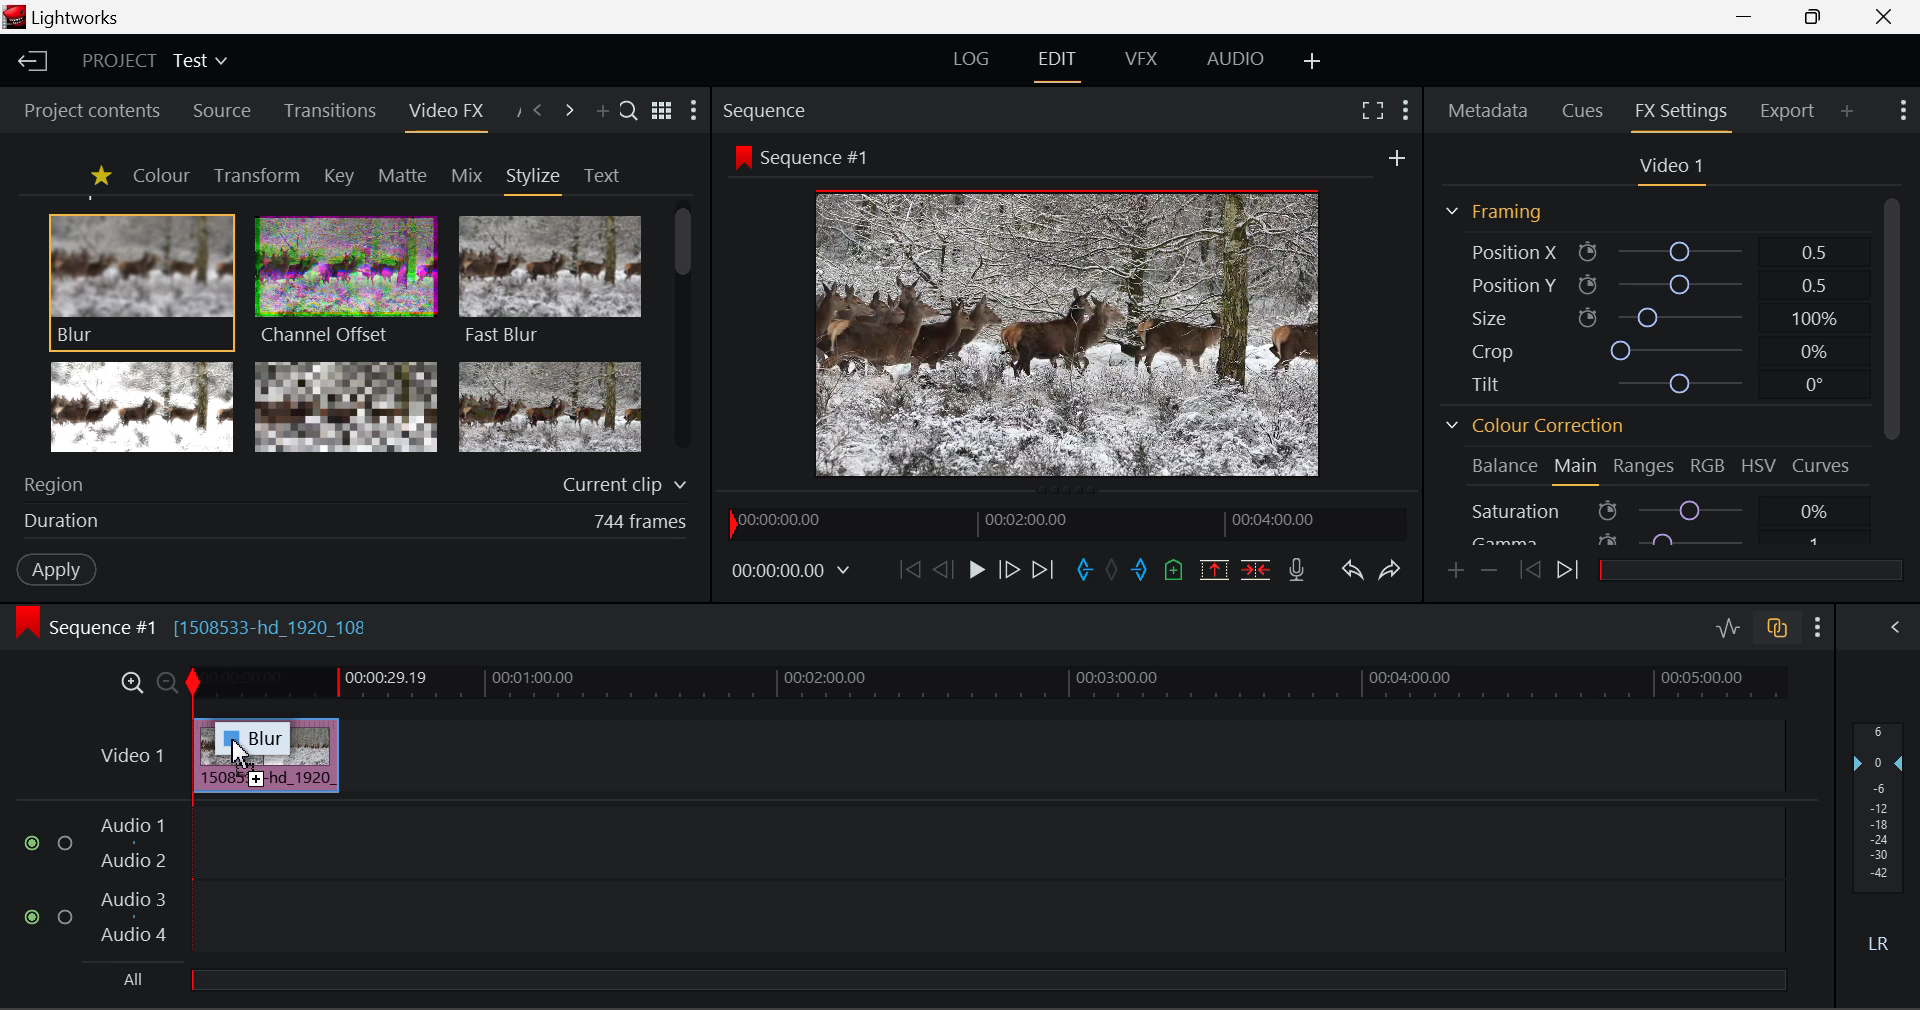  What do you see at coordinates (1649, 250) in the screenshot?
I see `Position X` at bounding box center [1649, 250].